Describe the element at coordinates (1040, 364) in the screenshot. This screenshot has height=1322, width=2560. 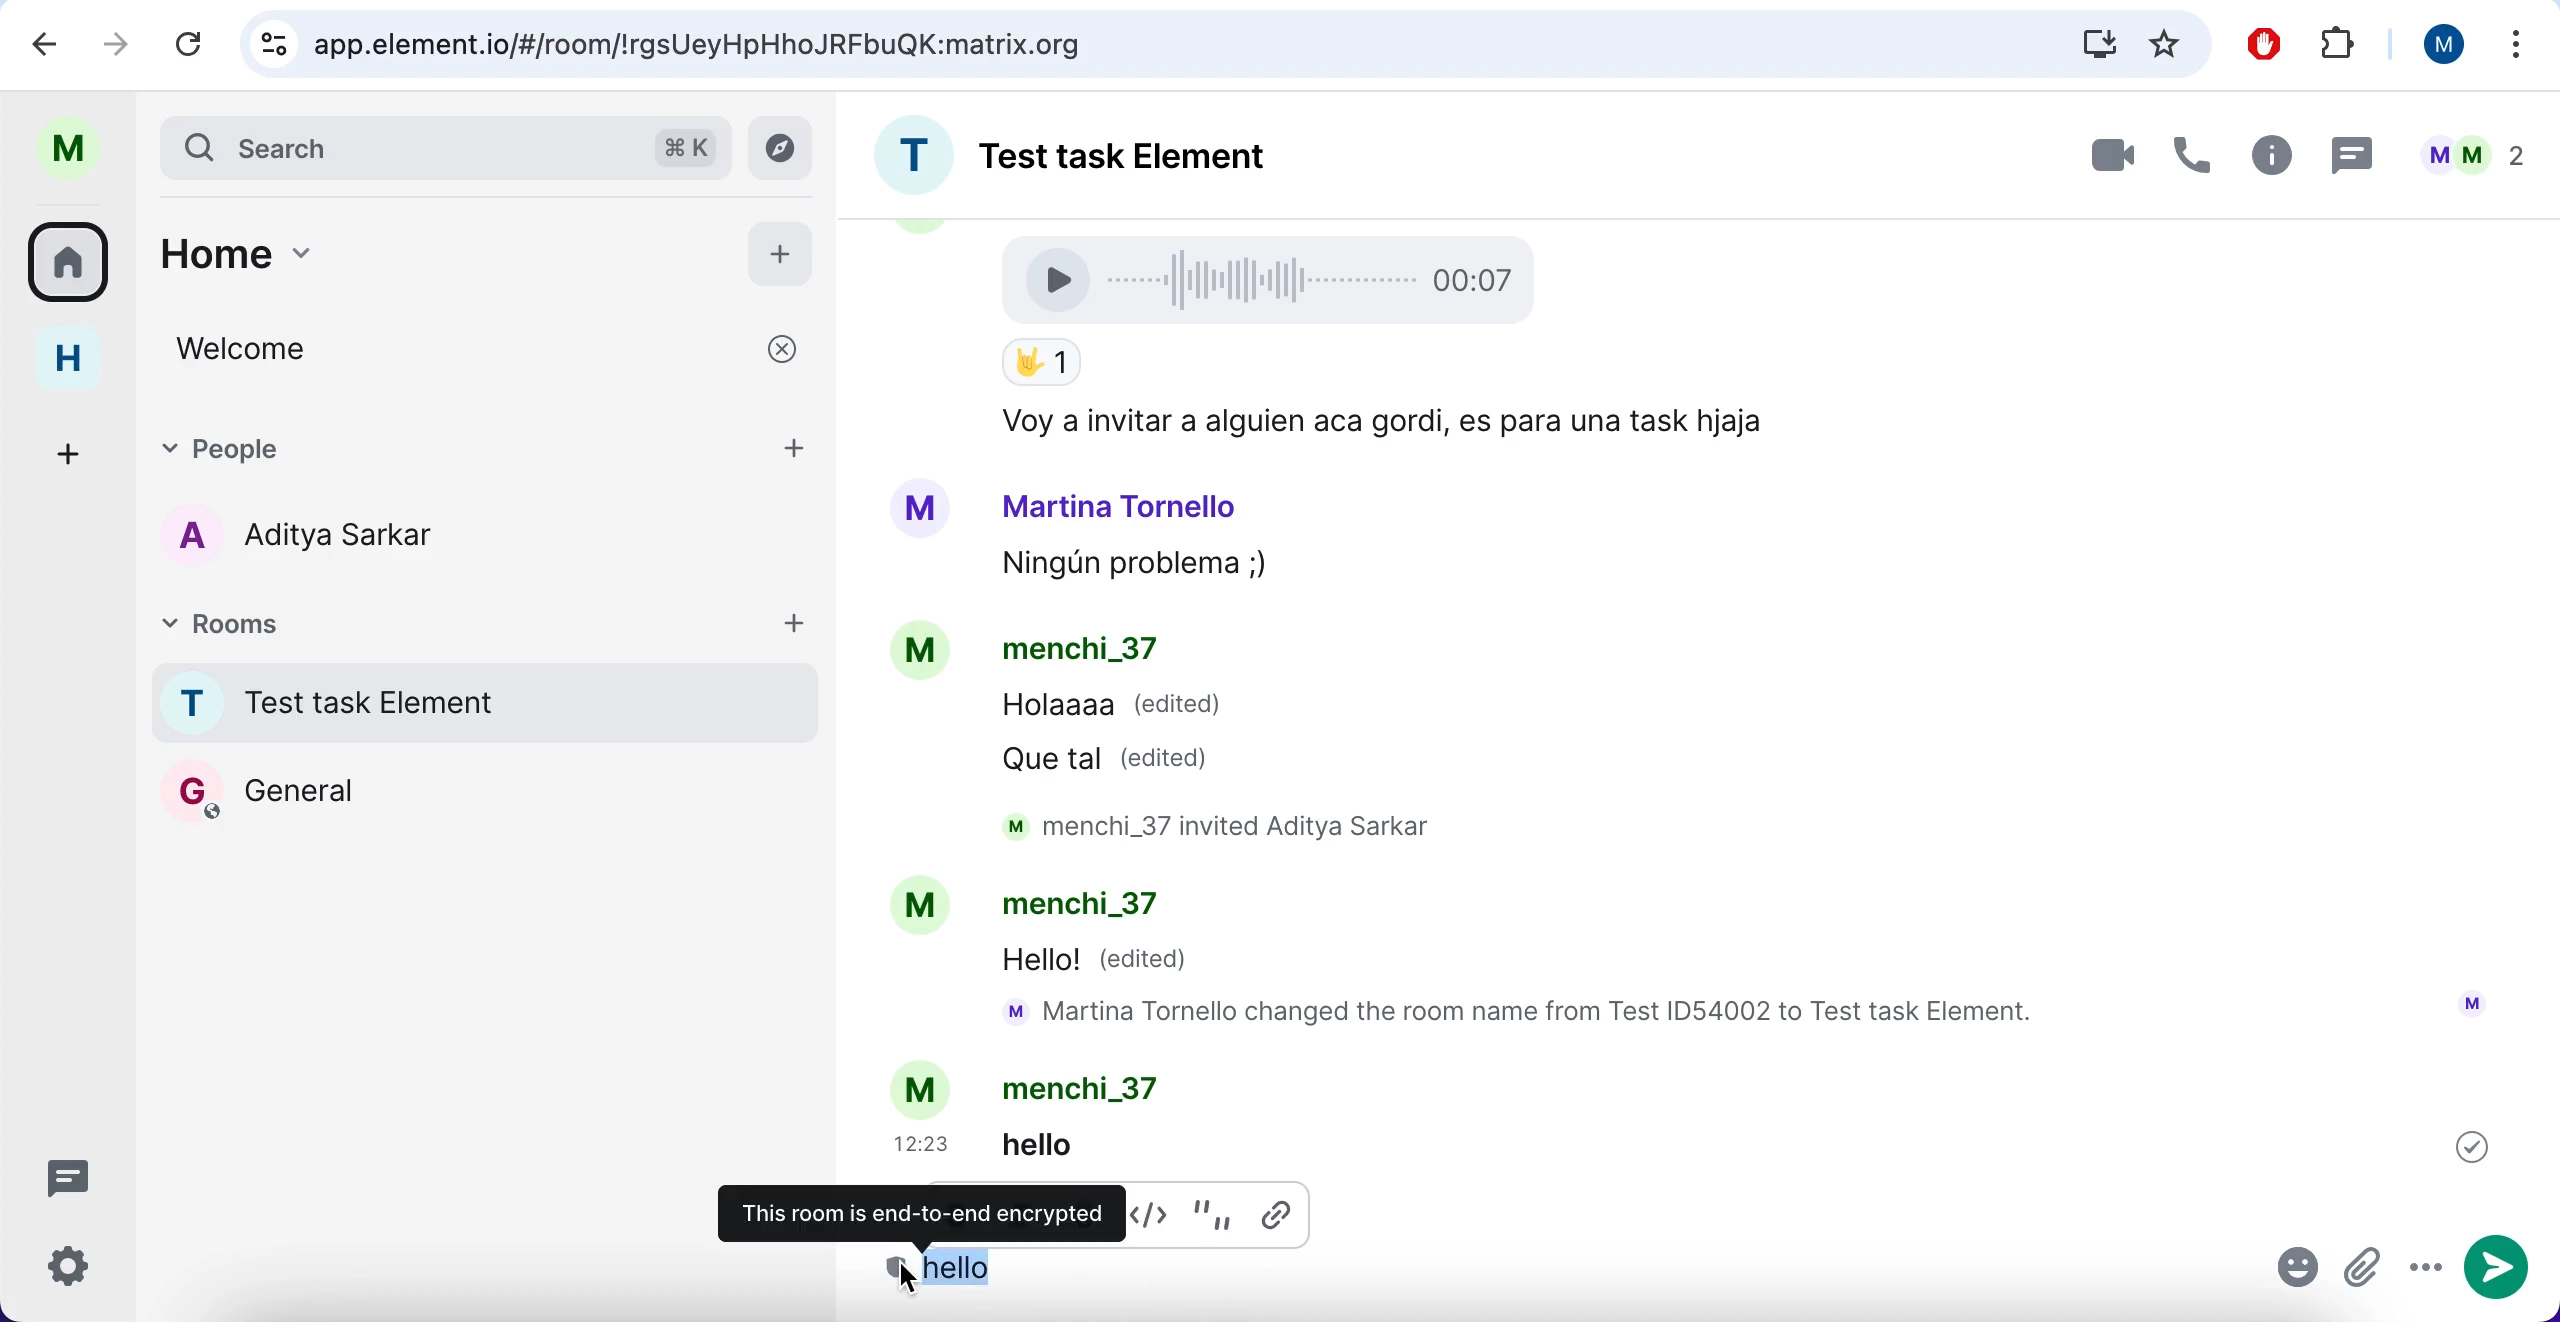
I see `Thumbs up Emoji` at that location.